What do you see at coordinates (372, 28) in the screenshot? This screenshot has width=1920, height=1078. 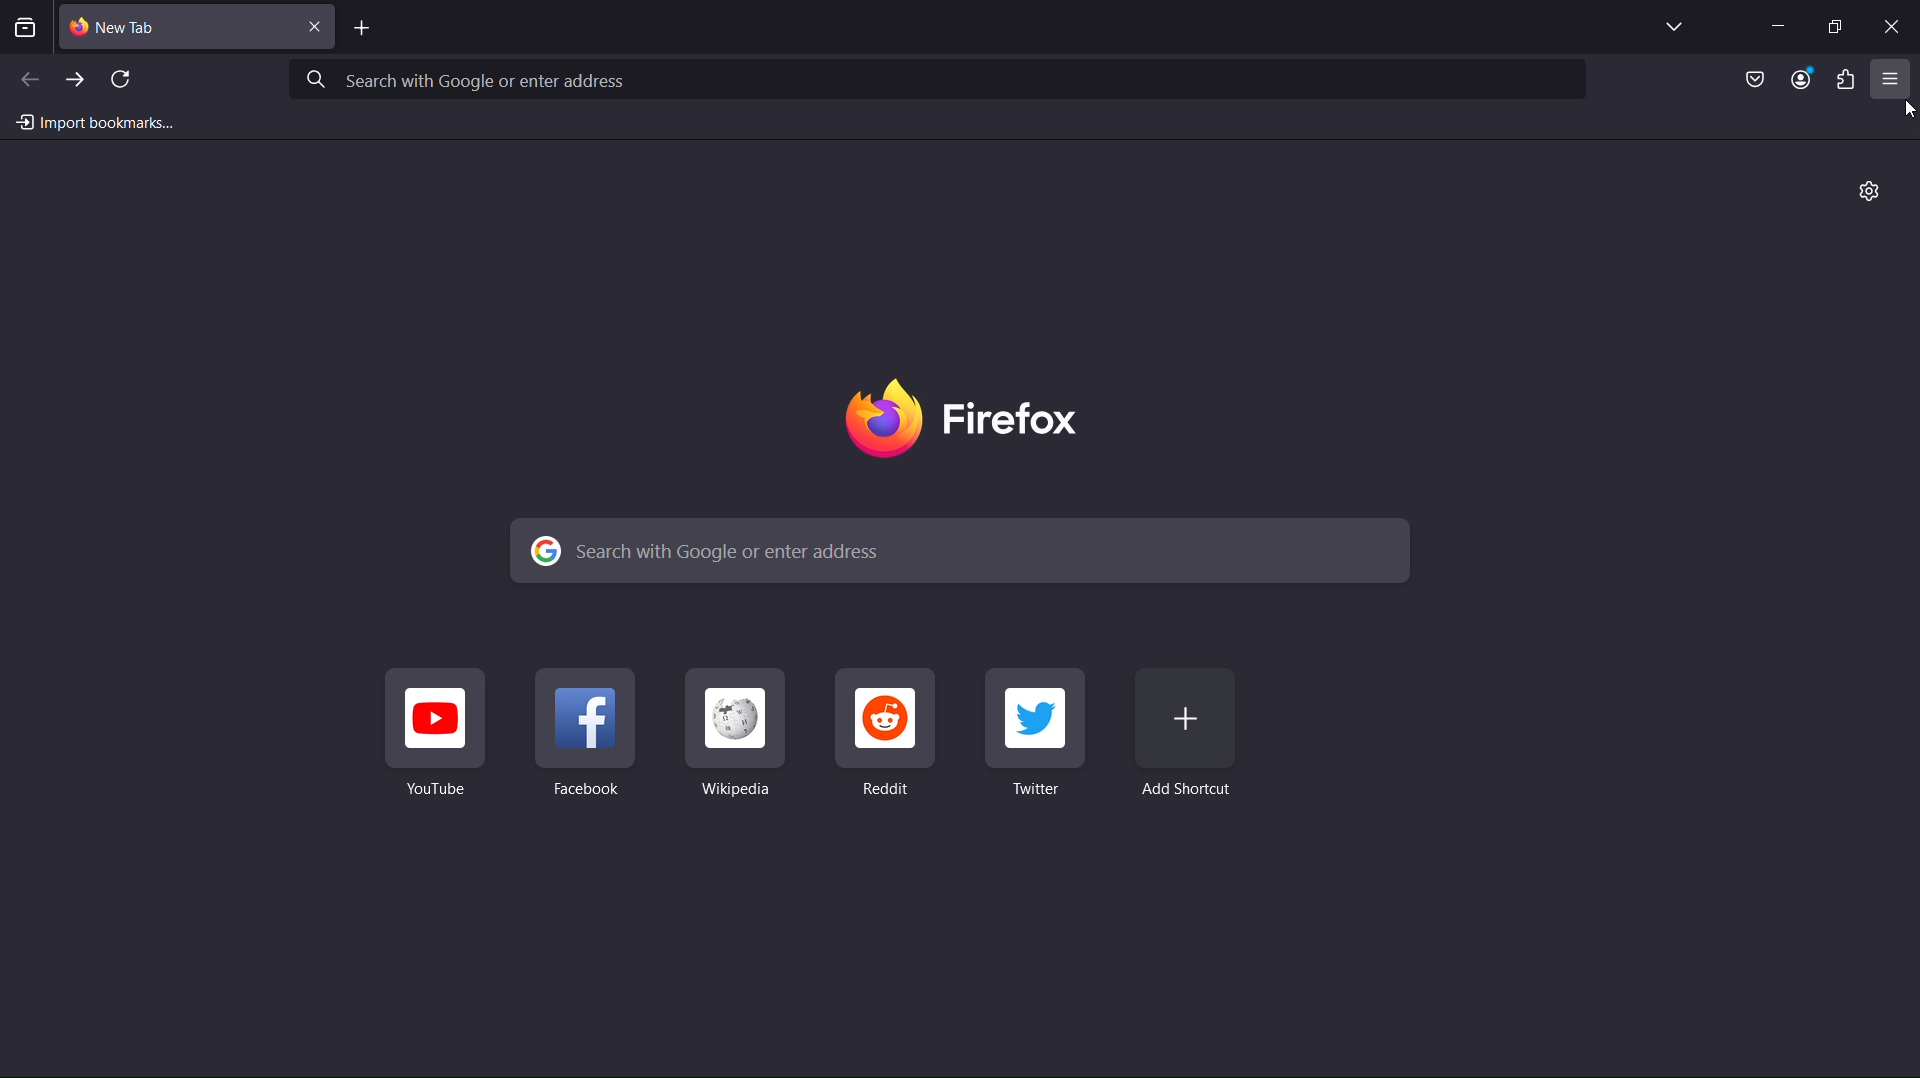 I see `Add Tab` at bounding box center [372, 28].